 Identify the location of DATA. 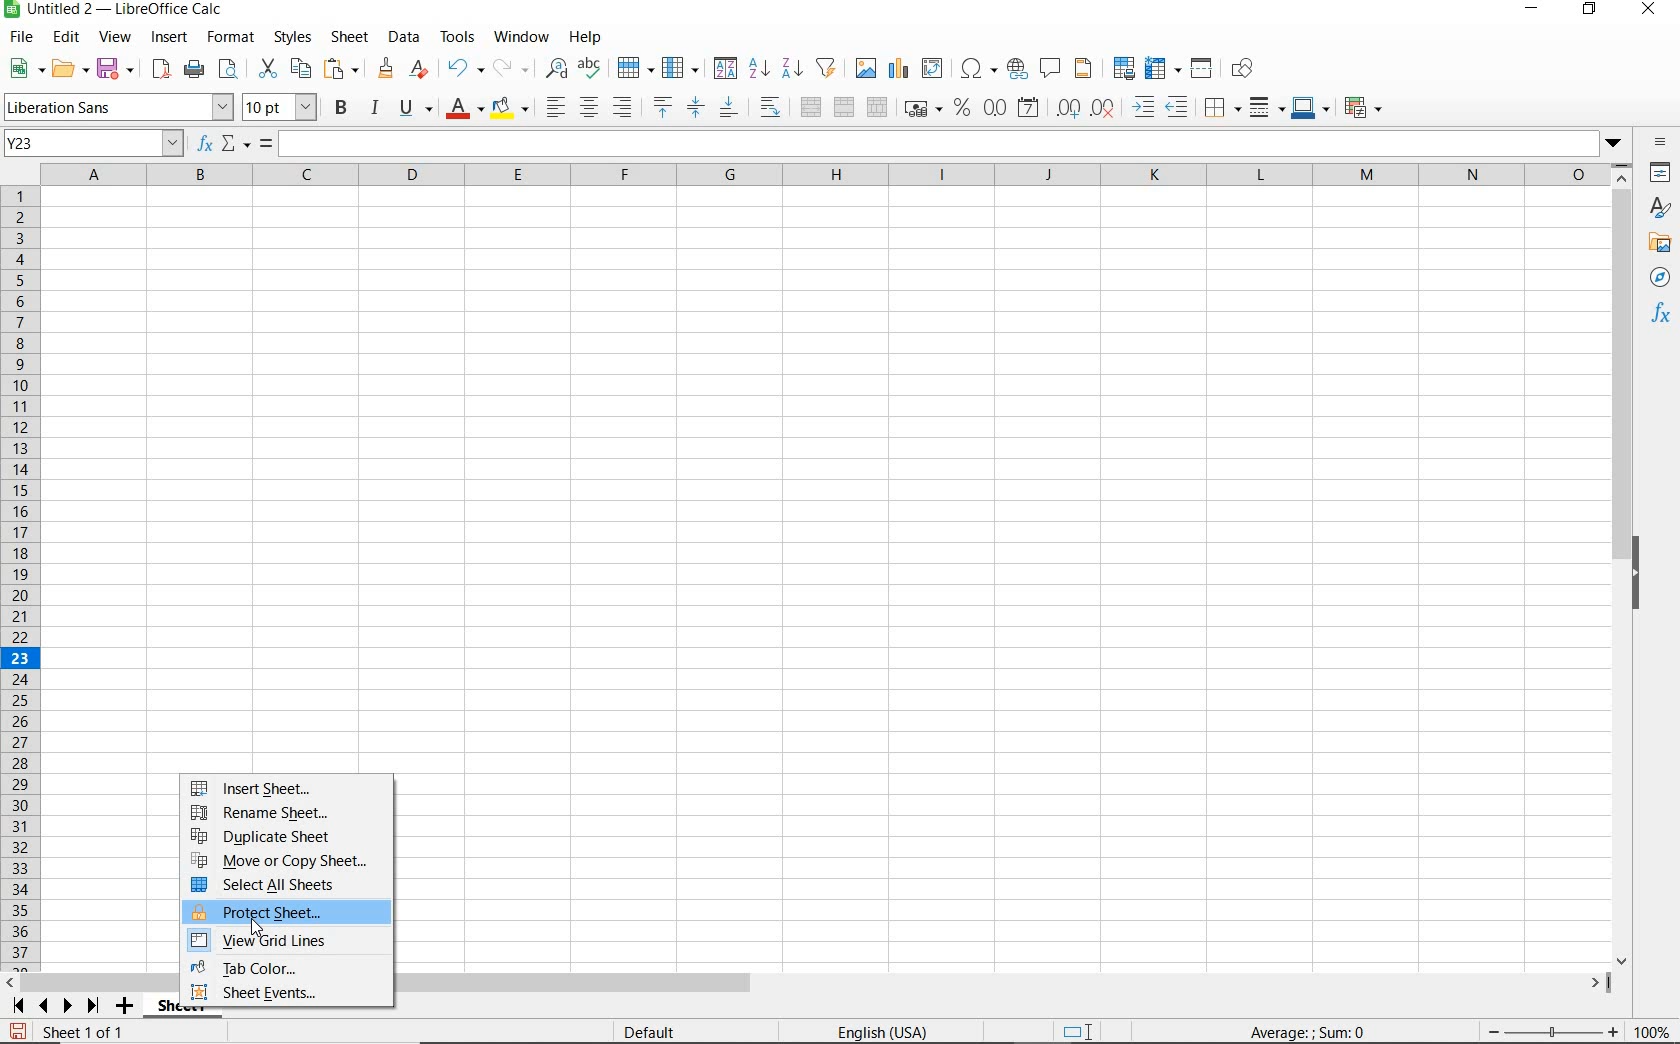
(404, 38).